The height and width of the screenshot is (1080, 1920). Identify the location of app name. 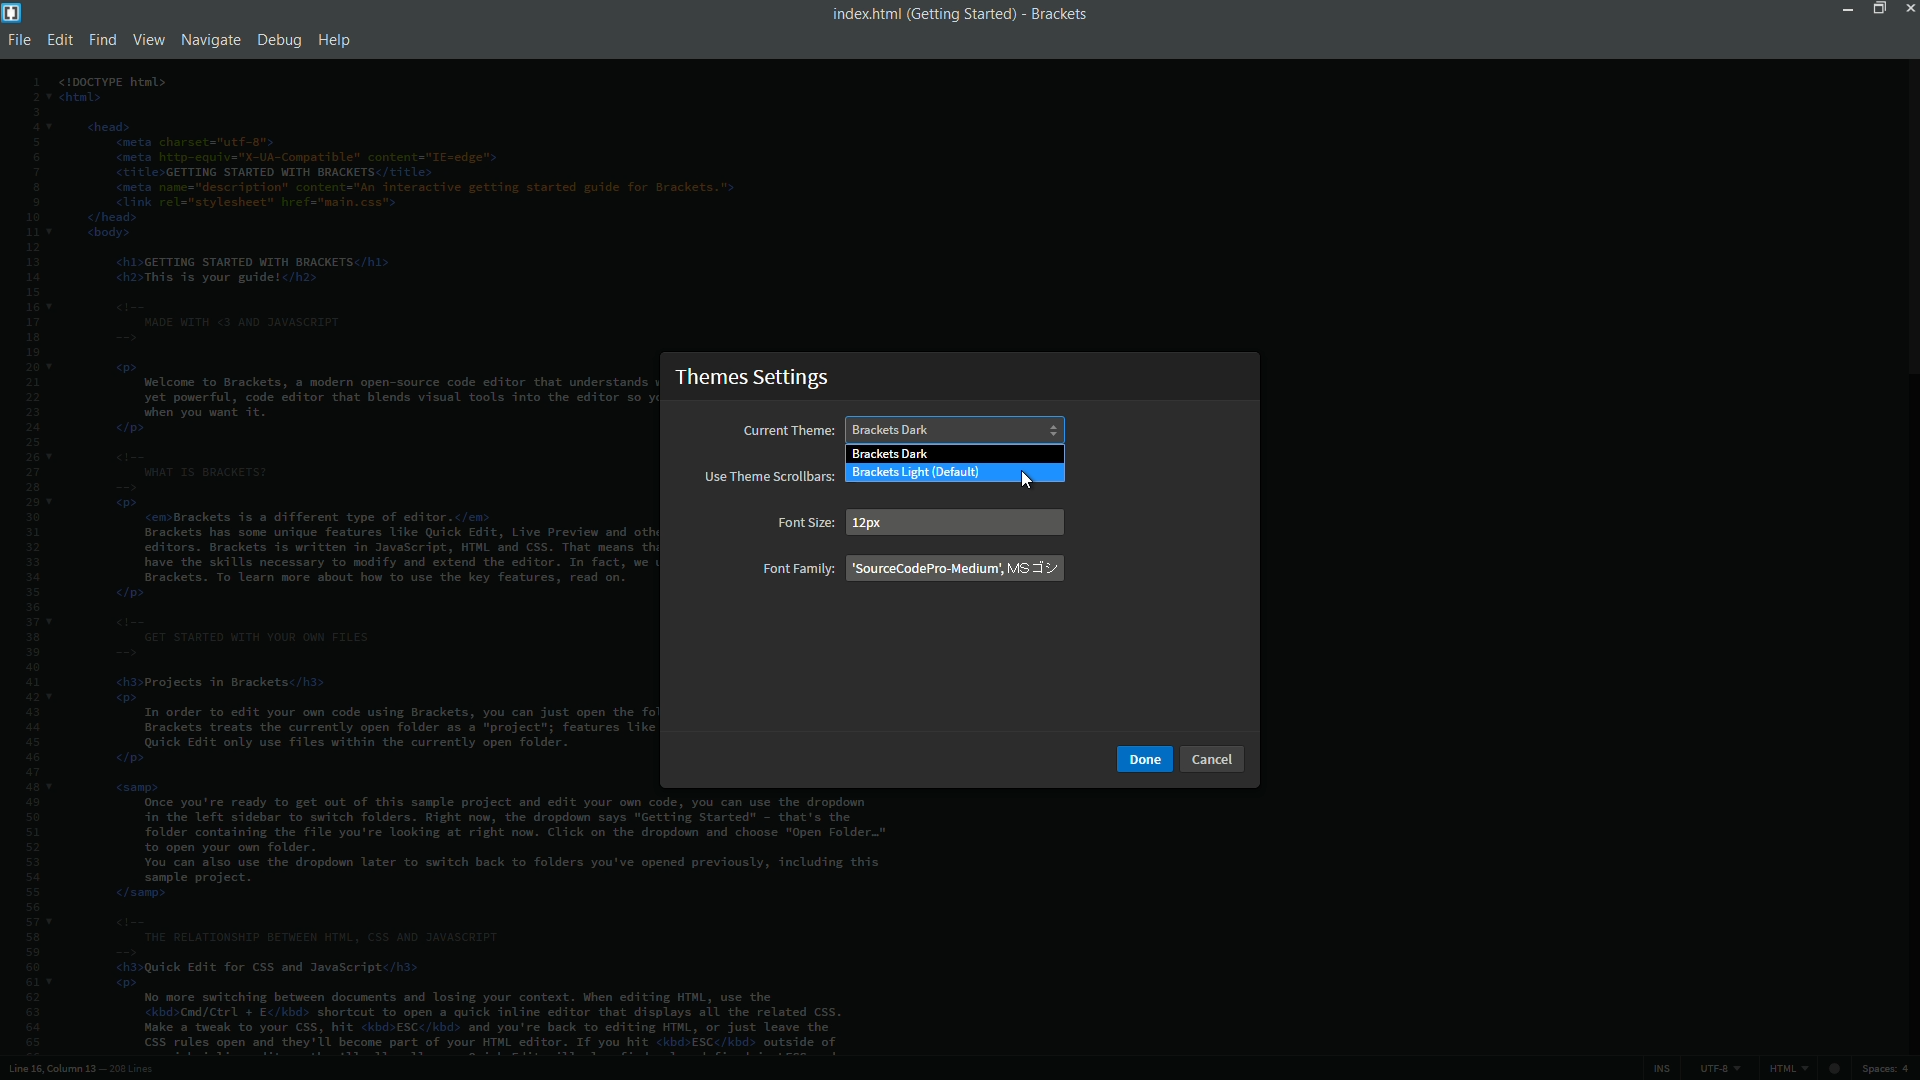
(1060, 15).